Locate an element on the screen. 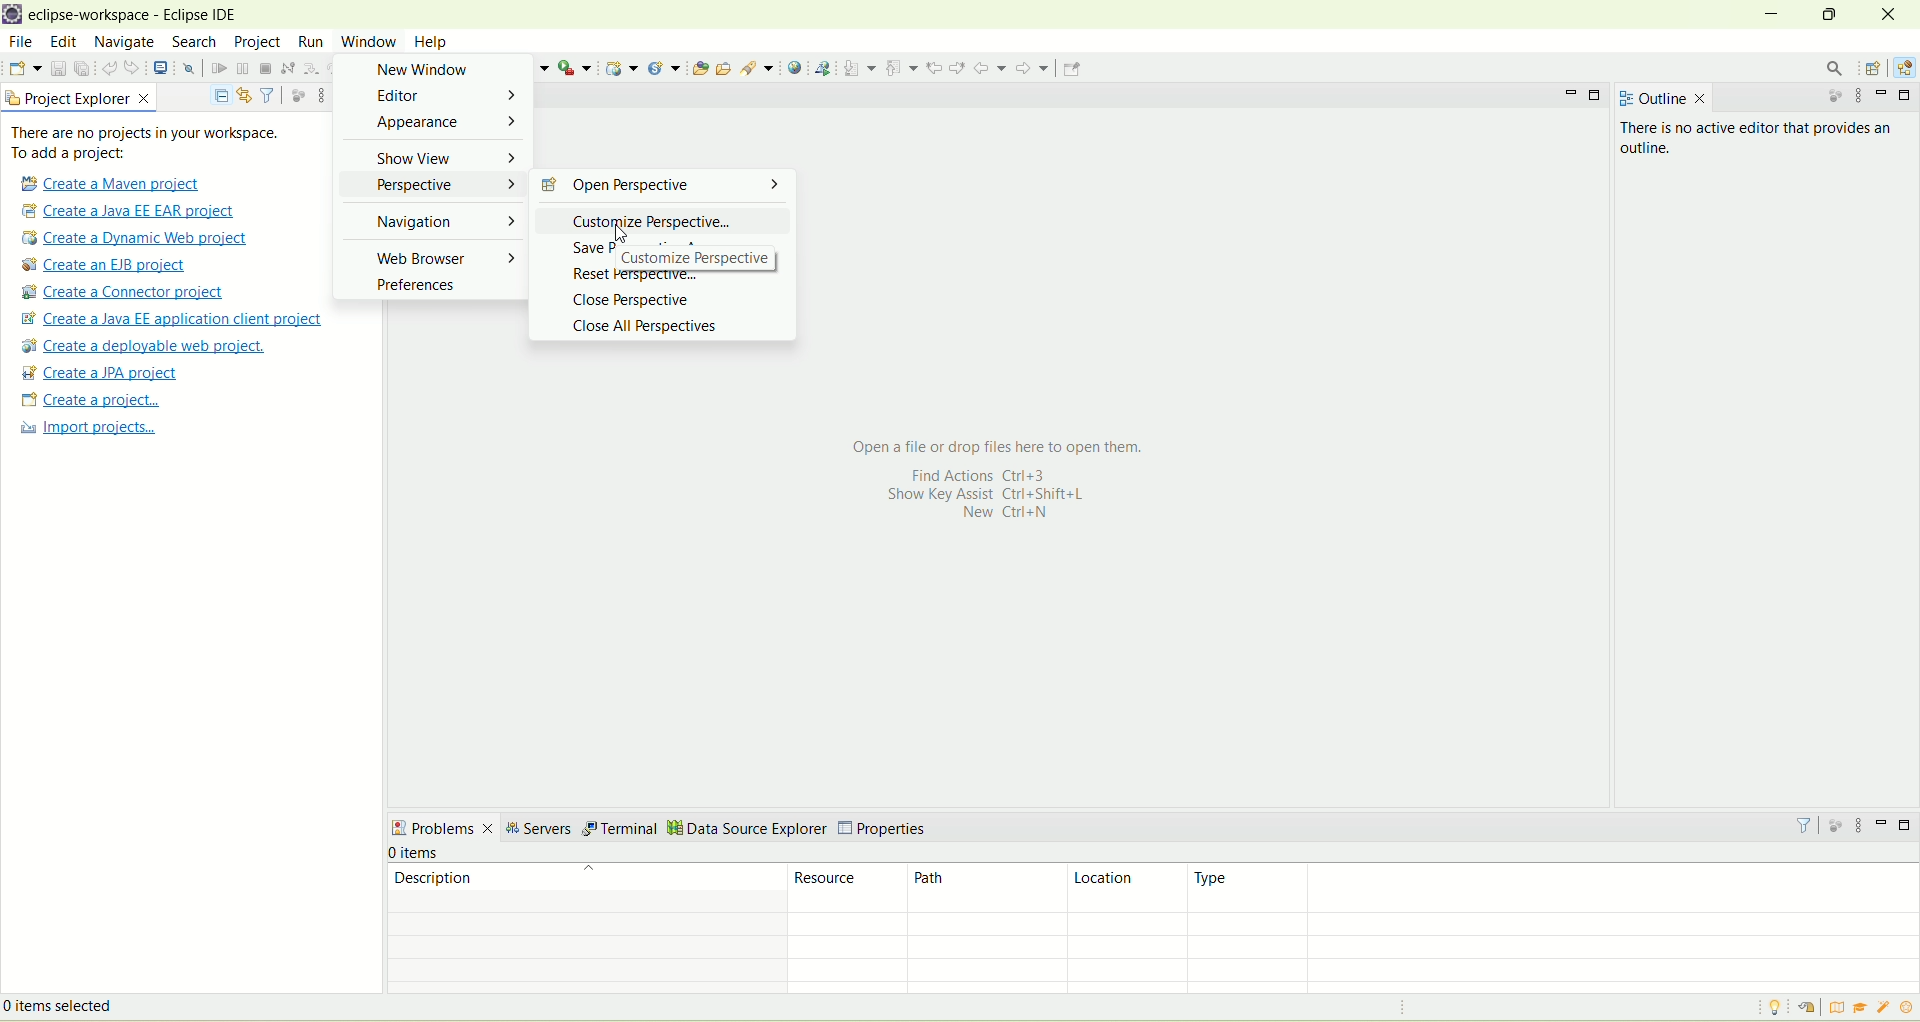  open type is located at coordinates (699, 68).